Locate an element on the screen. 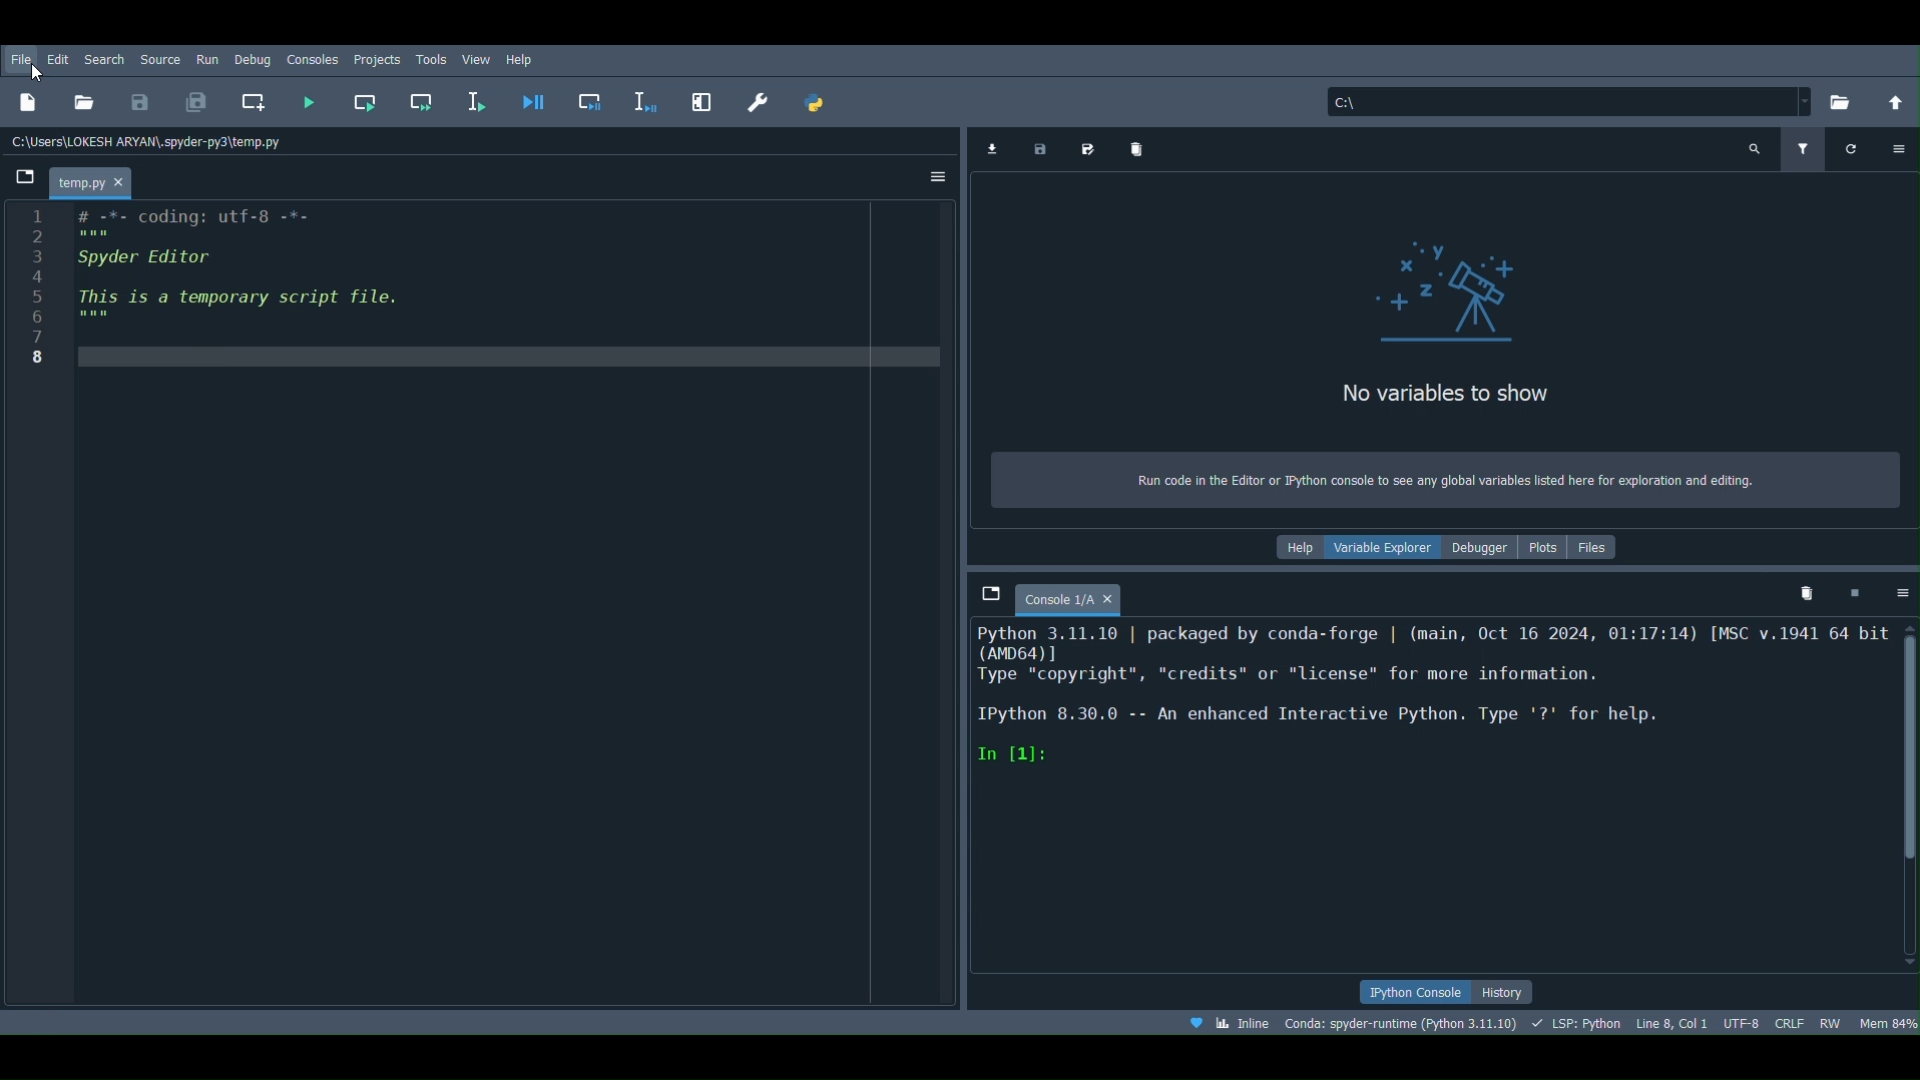 This screenshot has width=1920, height=1080. close is located at coordinates (125, 183).